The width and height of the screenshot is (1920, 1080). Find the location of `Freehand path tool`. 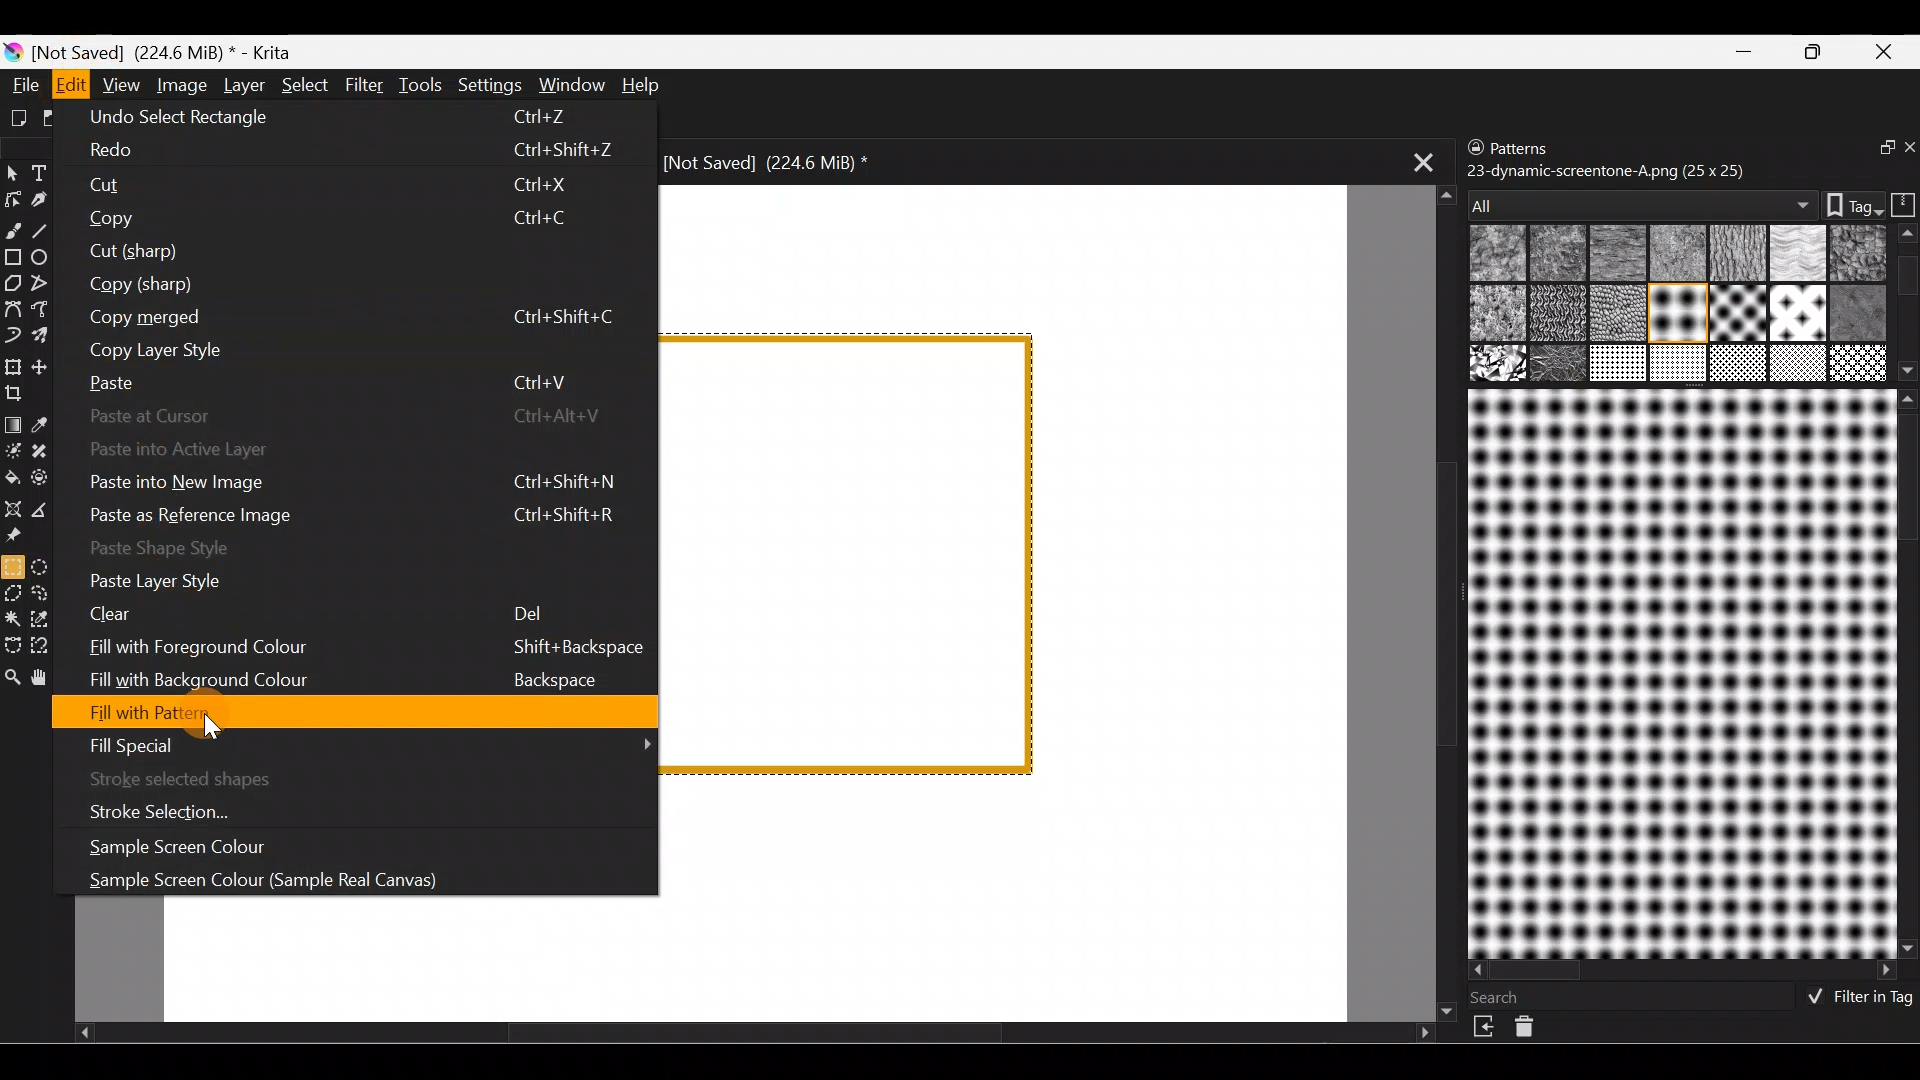

Freehand path tool is located at coordinates (44, 309).